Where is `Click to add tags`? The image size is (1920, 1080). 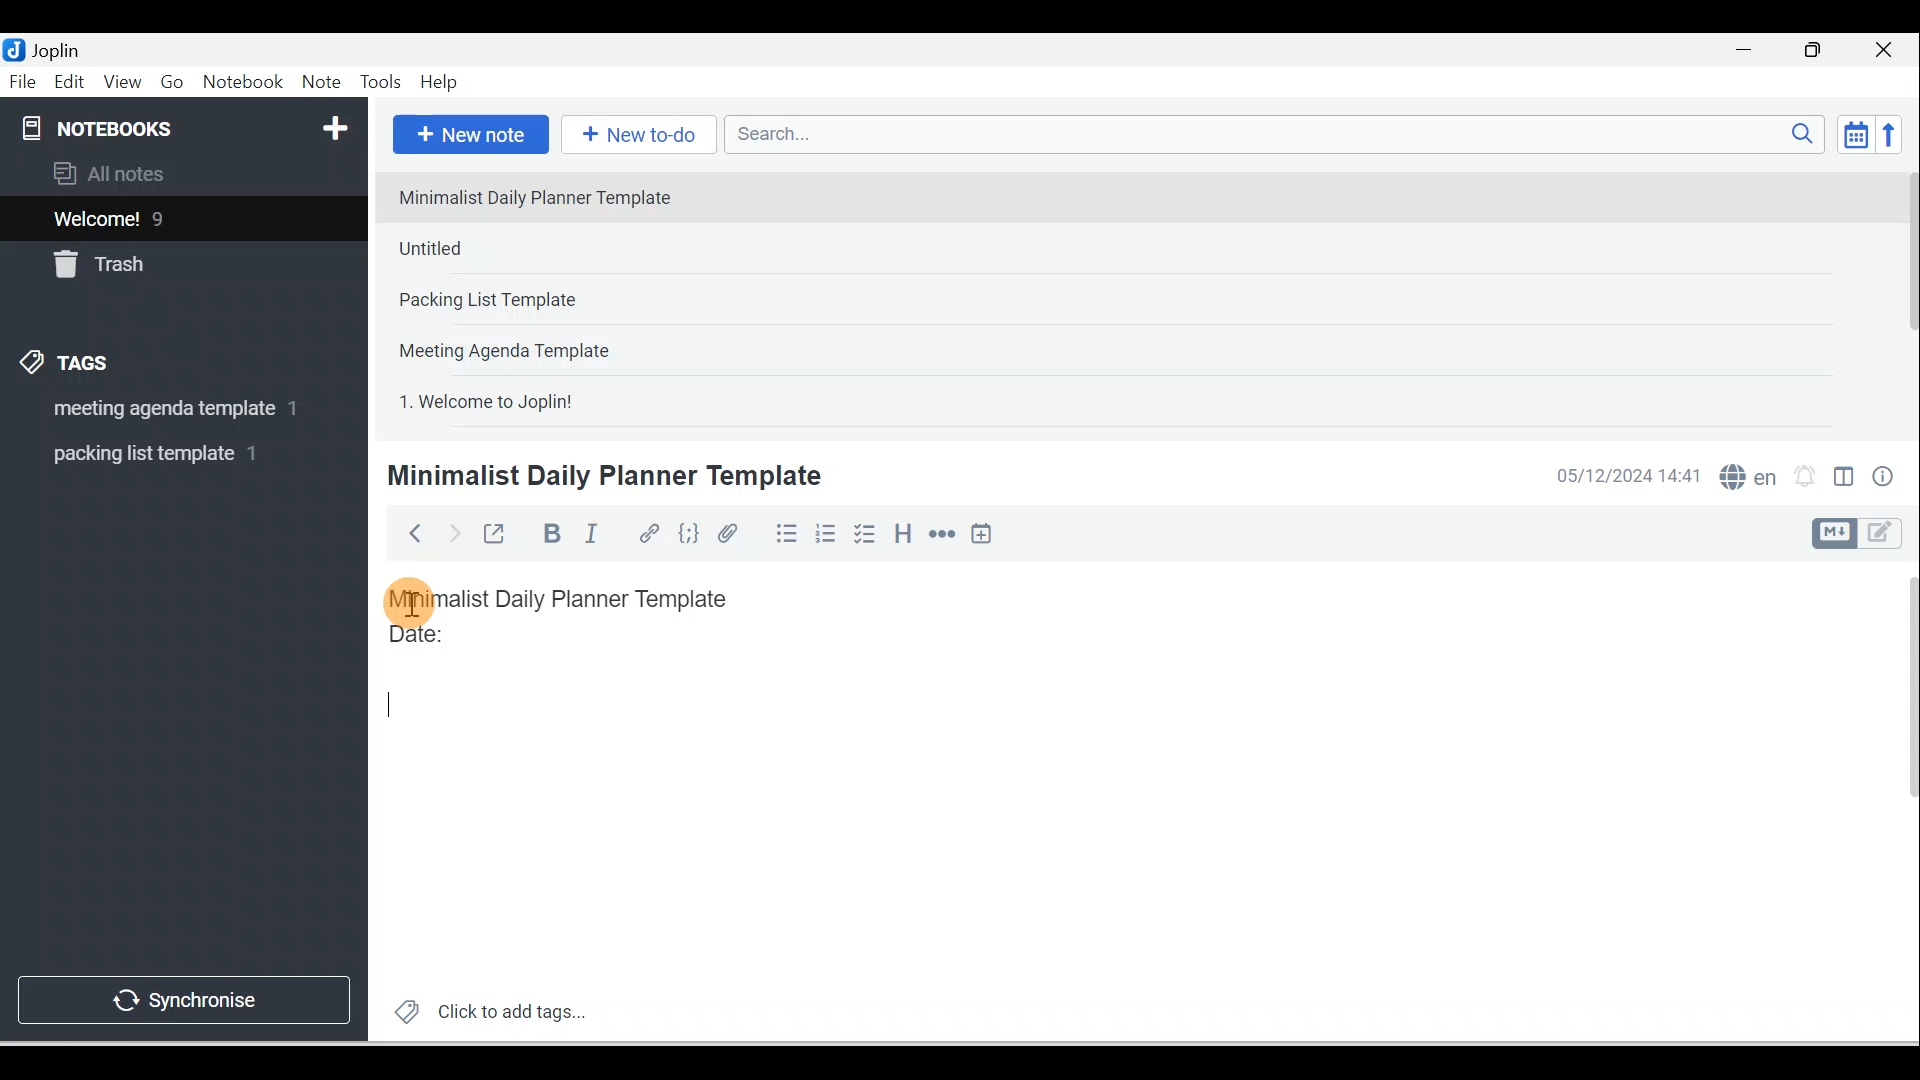
Click to add tags is located at coordinates (482, 1009).